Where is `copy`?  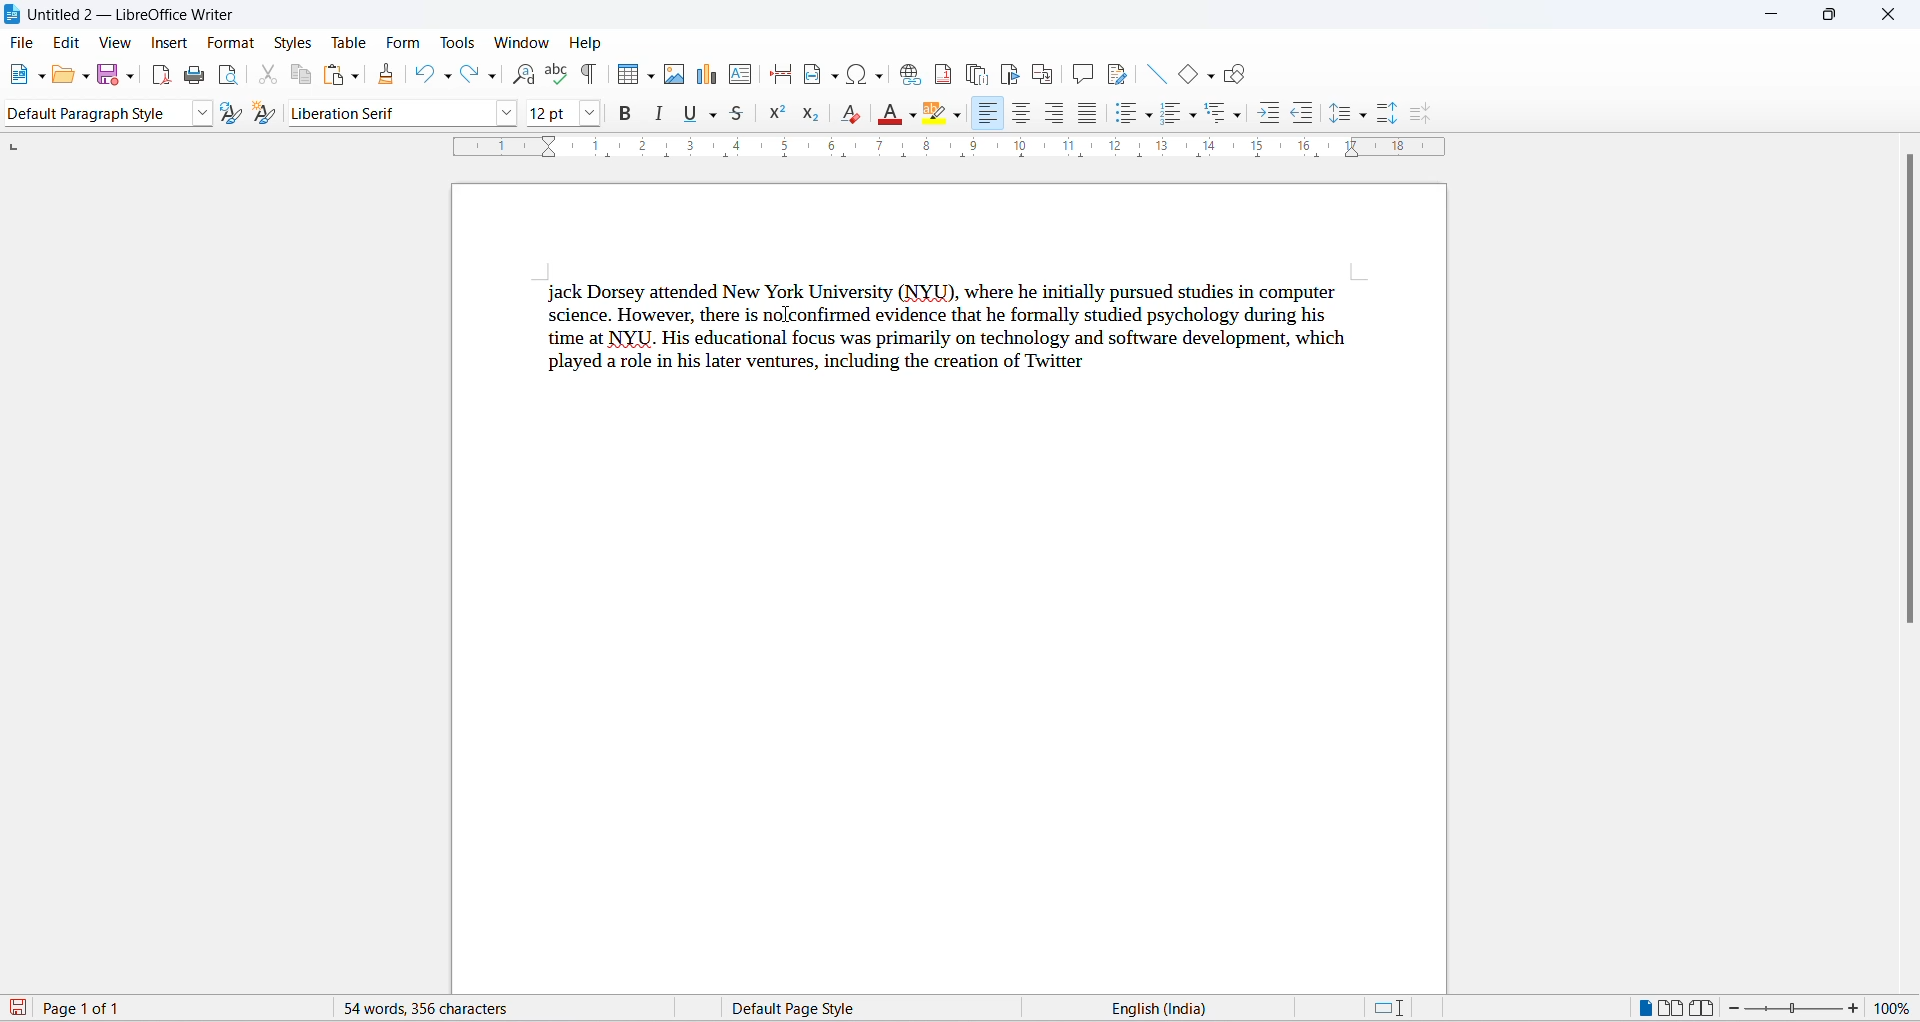
copy is located at coordinates (297, 75).